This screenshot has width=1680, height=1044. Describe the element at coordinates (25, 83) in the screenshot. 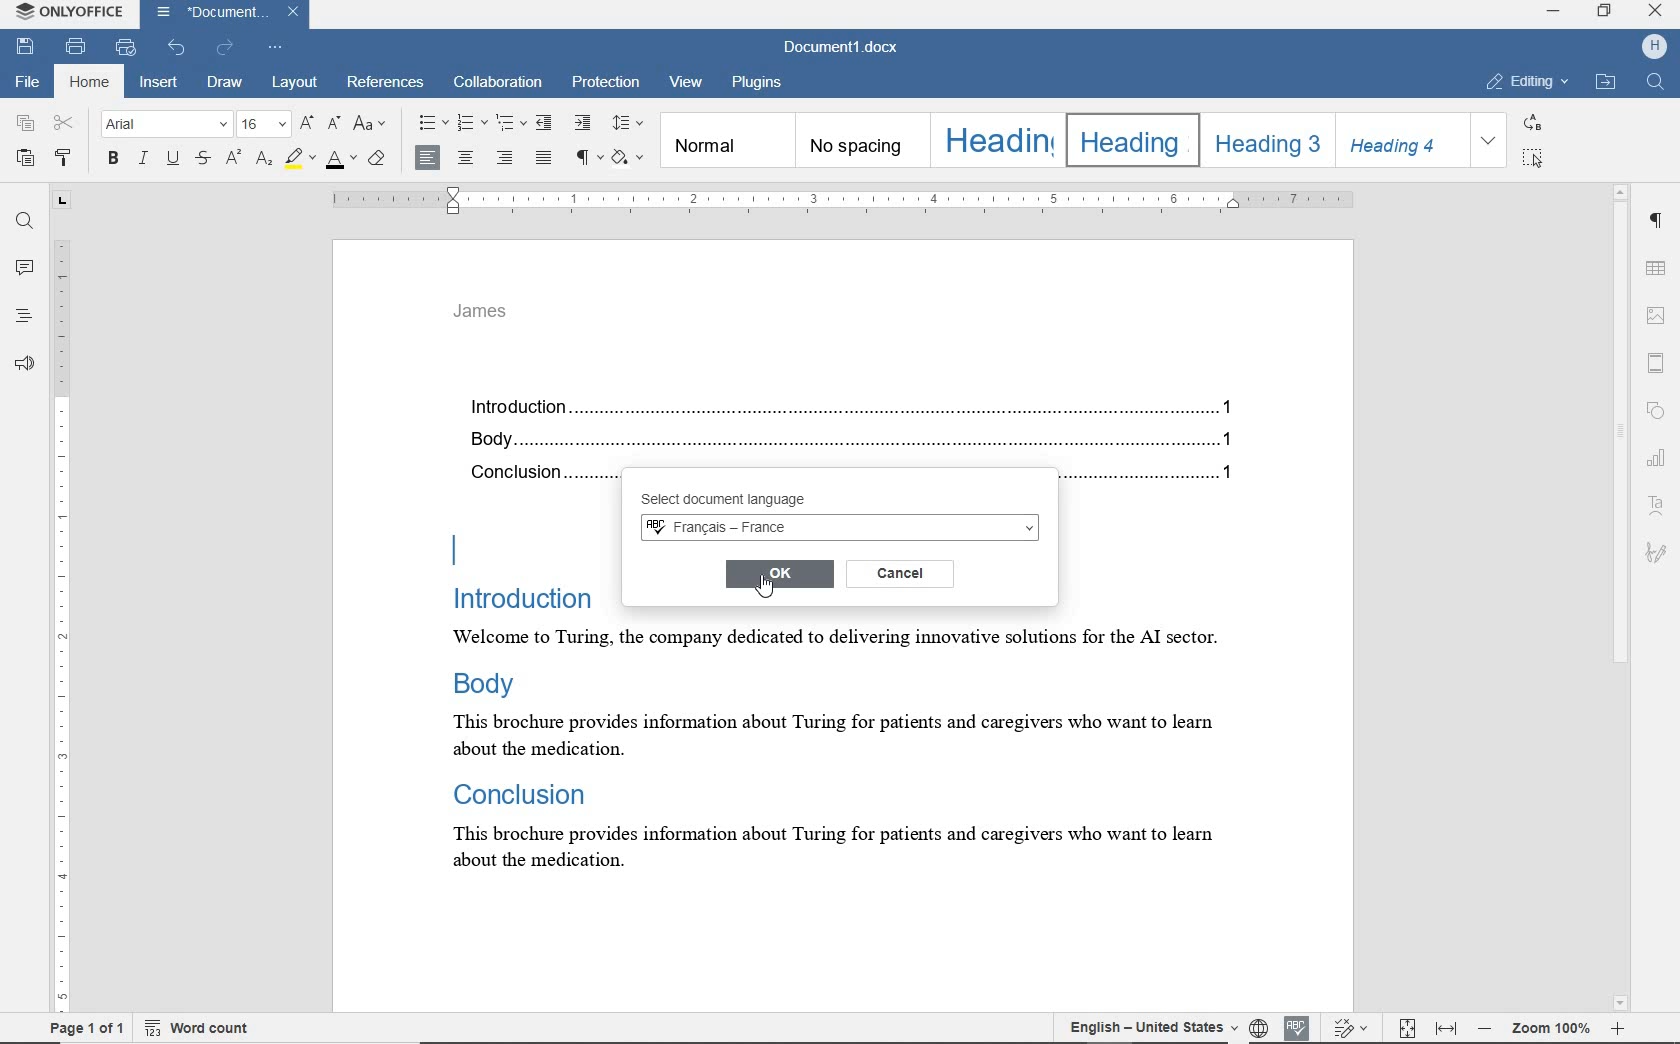

I see `file` at that location.